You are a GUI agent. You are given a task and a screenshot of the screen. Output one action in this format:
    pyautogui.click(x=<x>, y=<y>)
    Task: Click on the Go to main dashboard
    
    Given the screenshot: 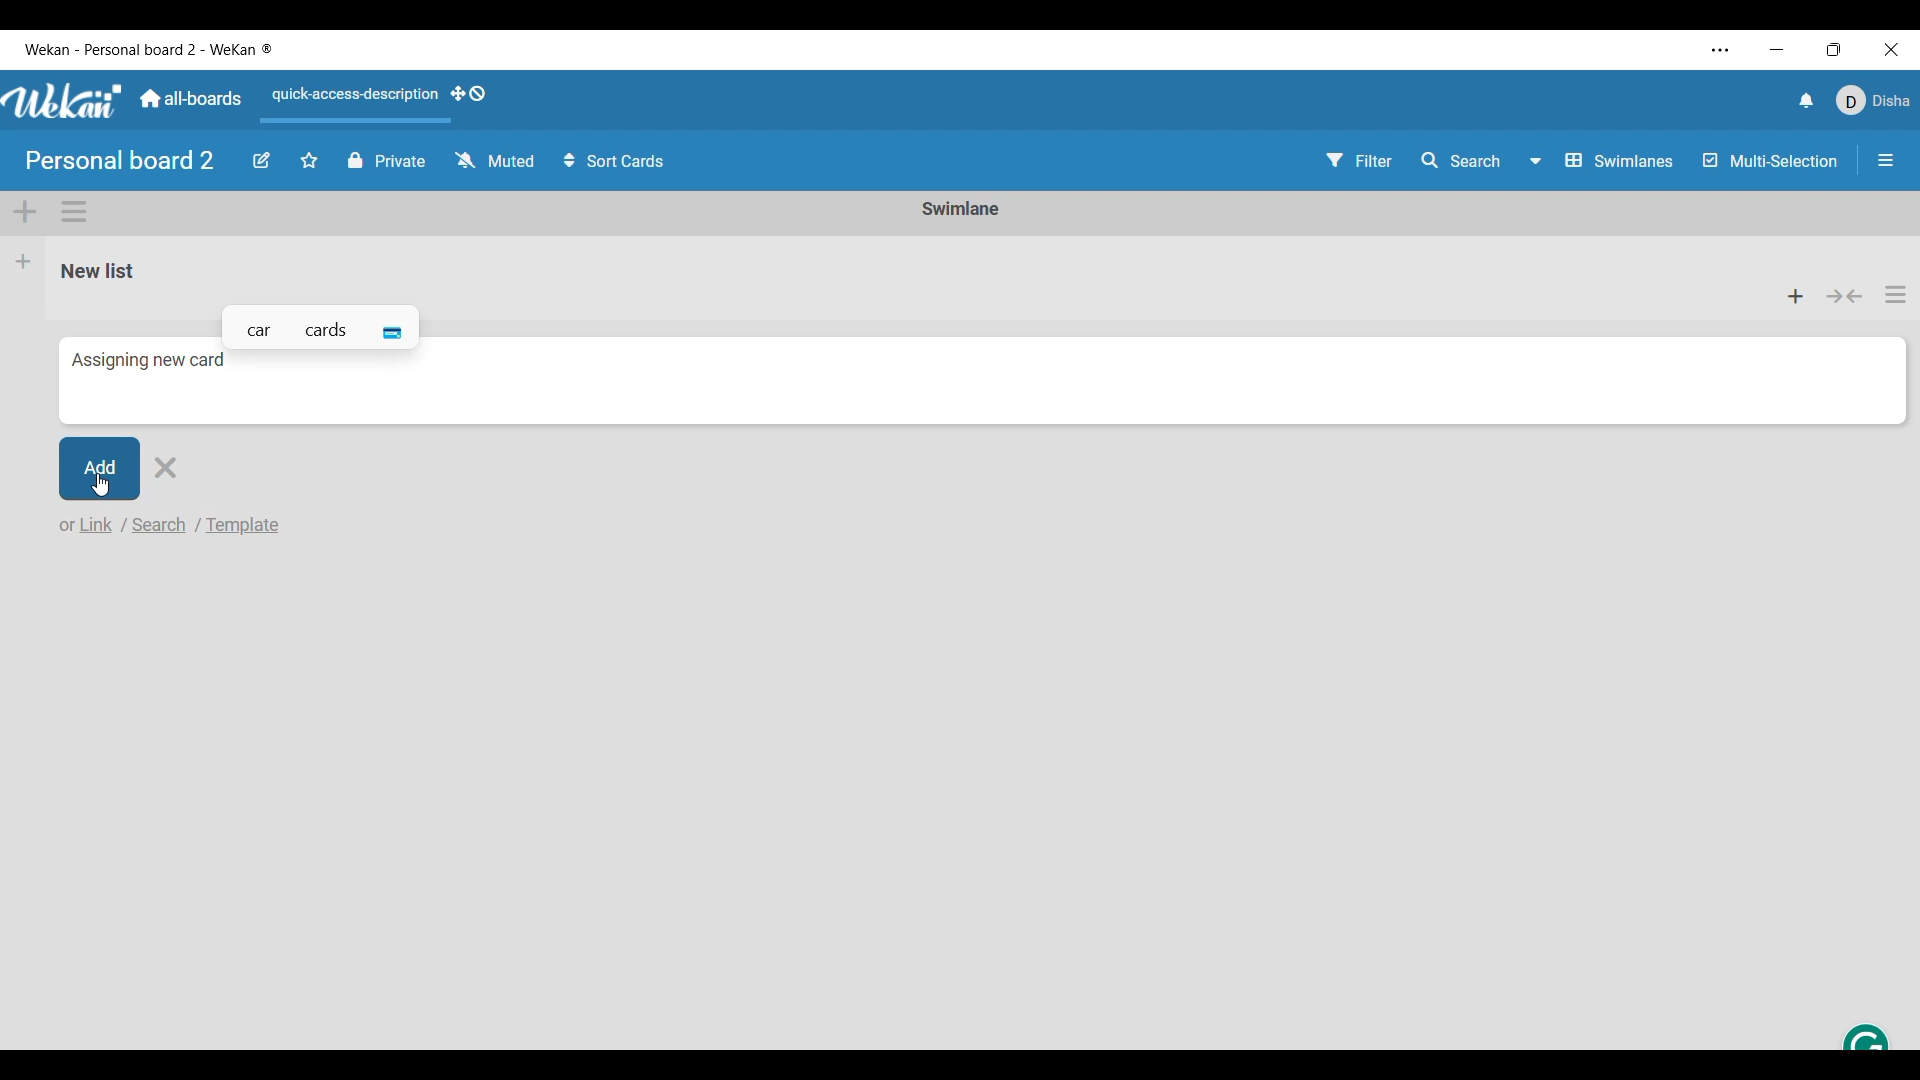 What is the action you would take?
    pyautogui.click(x=190, y=99)
    